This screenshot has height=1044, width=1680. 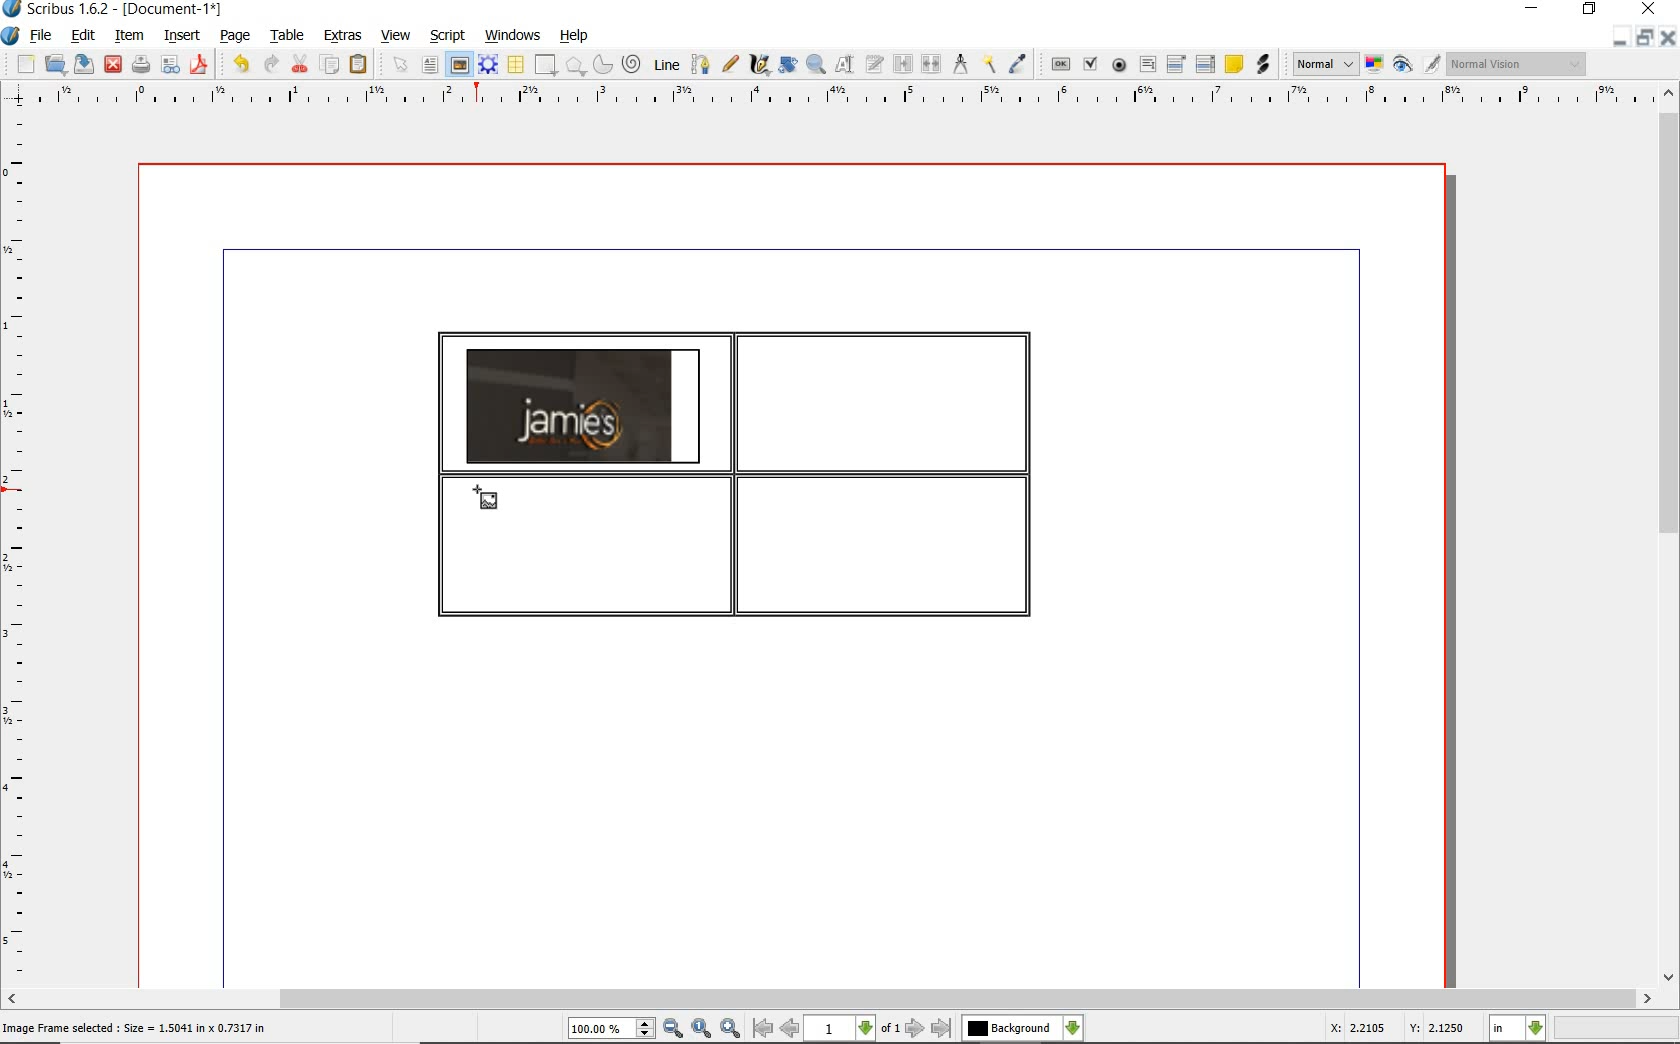 I want to click on go to last page, so click(x=943, y=1028).